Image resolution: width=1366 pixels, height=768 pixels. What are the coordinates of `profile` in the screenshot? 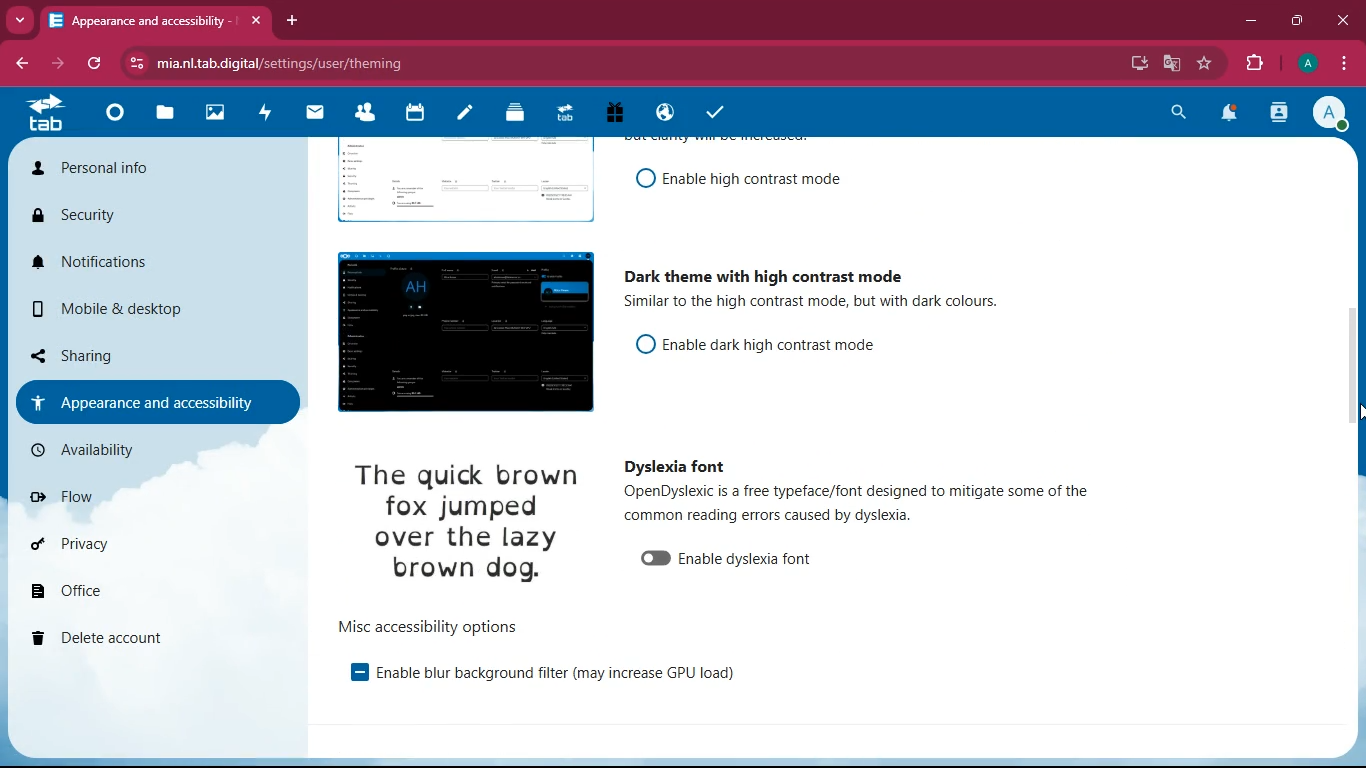 It's located at (1305, 65).